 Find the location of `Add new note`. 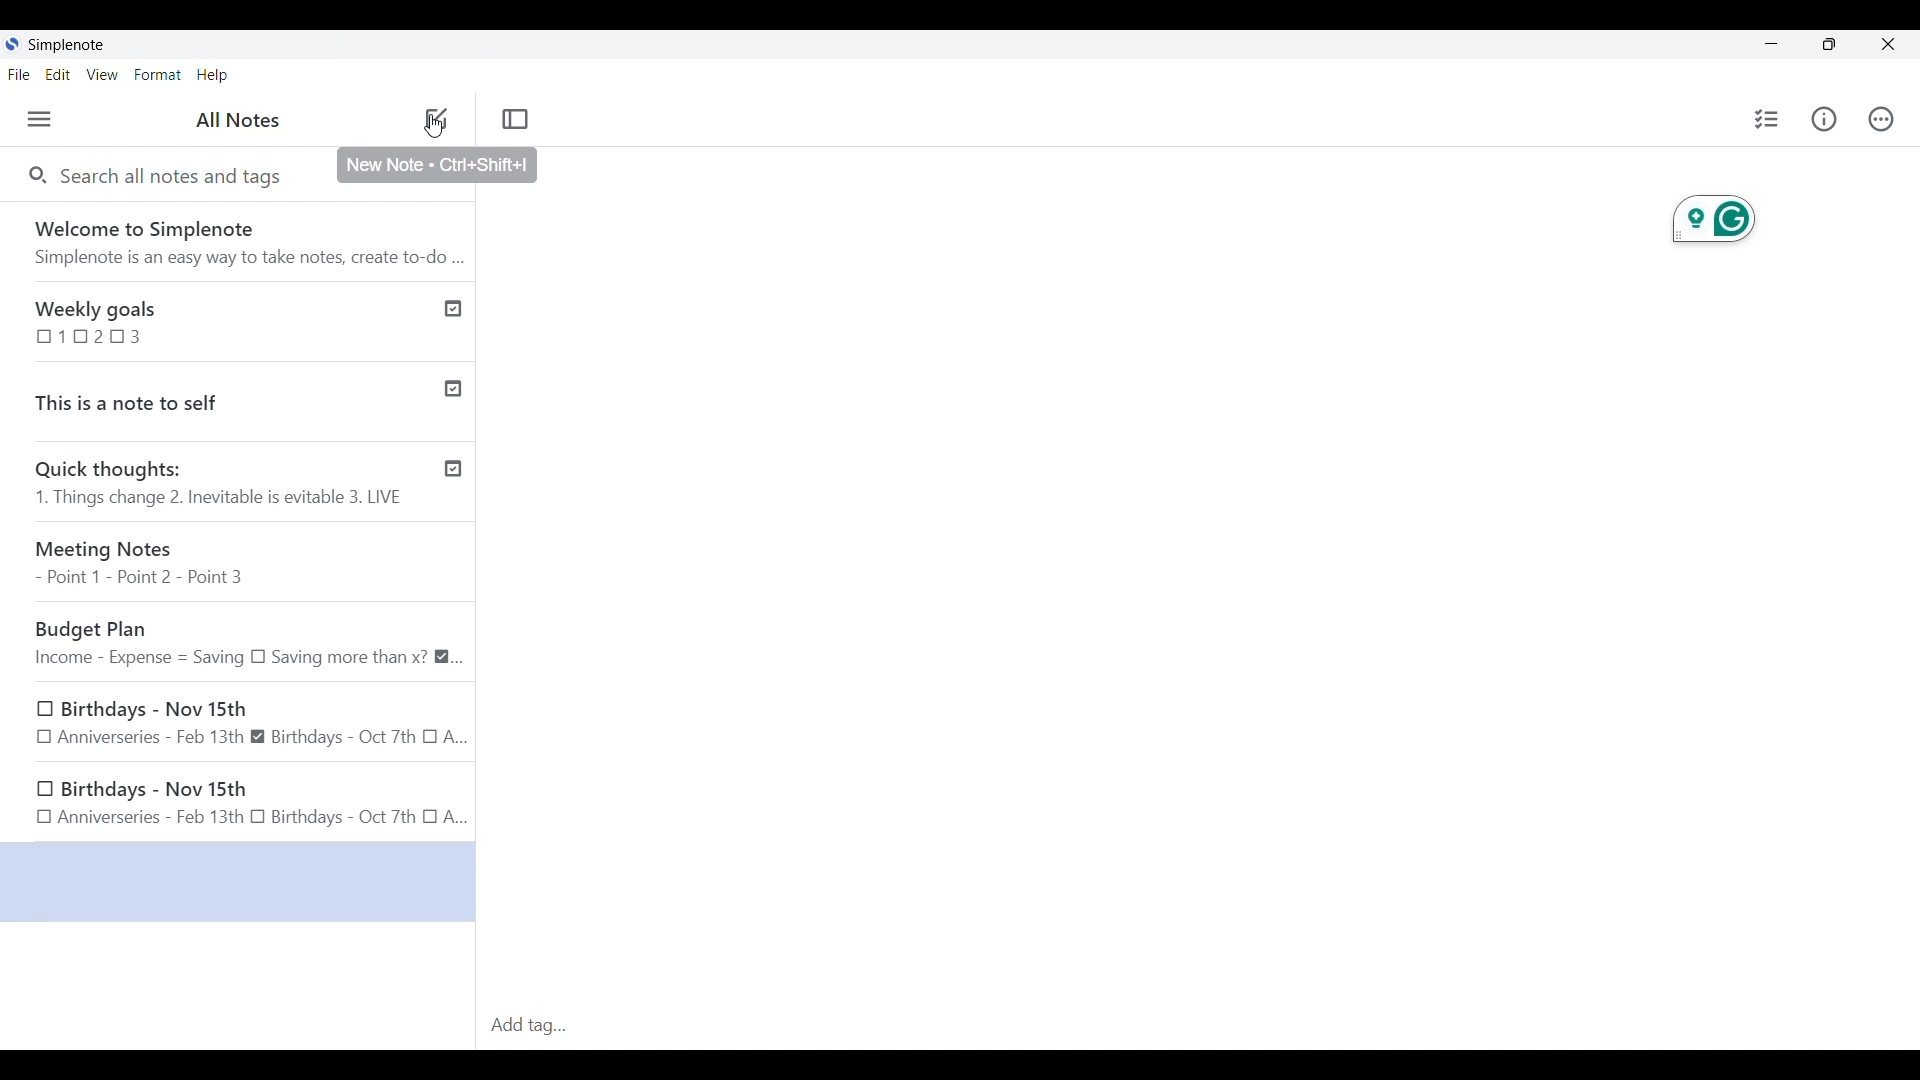

Add new note is located at coordinates (436, 118).